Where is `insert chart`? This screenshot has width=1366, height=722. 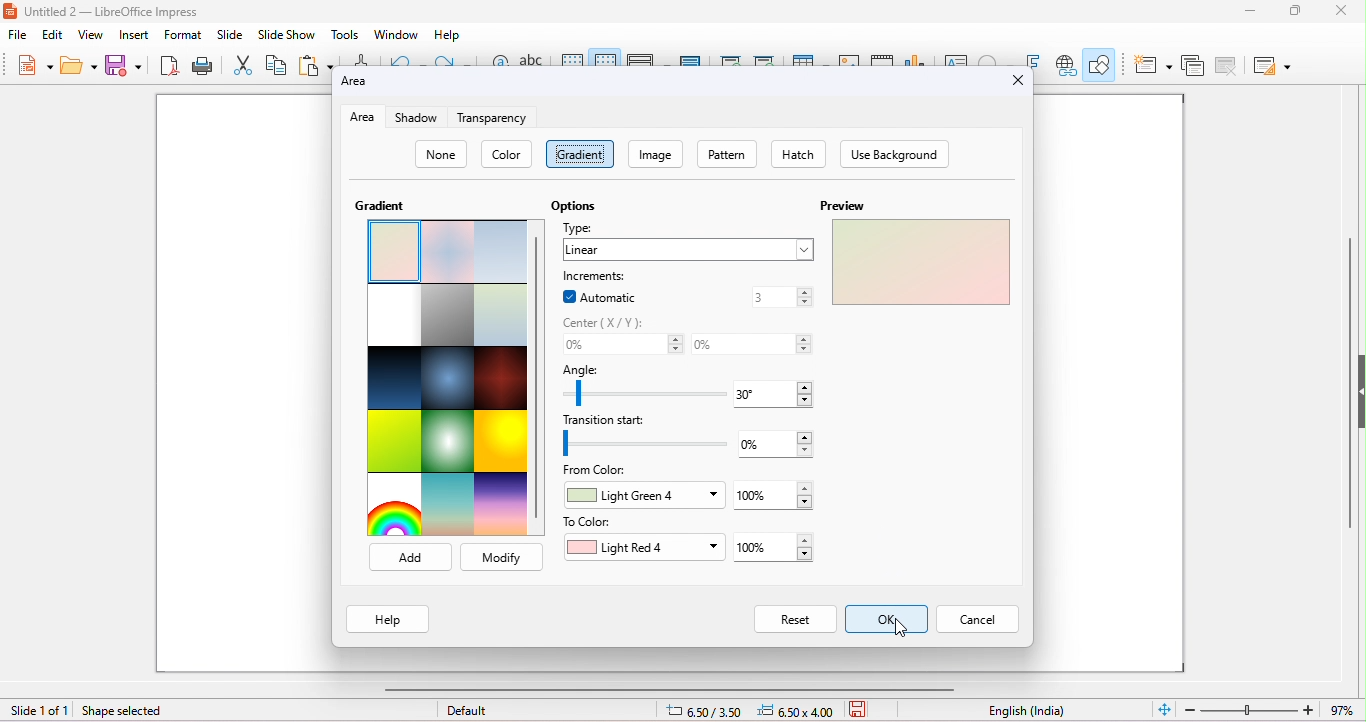 insert chart is located at coordinates (914, 58).